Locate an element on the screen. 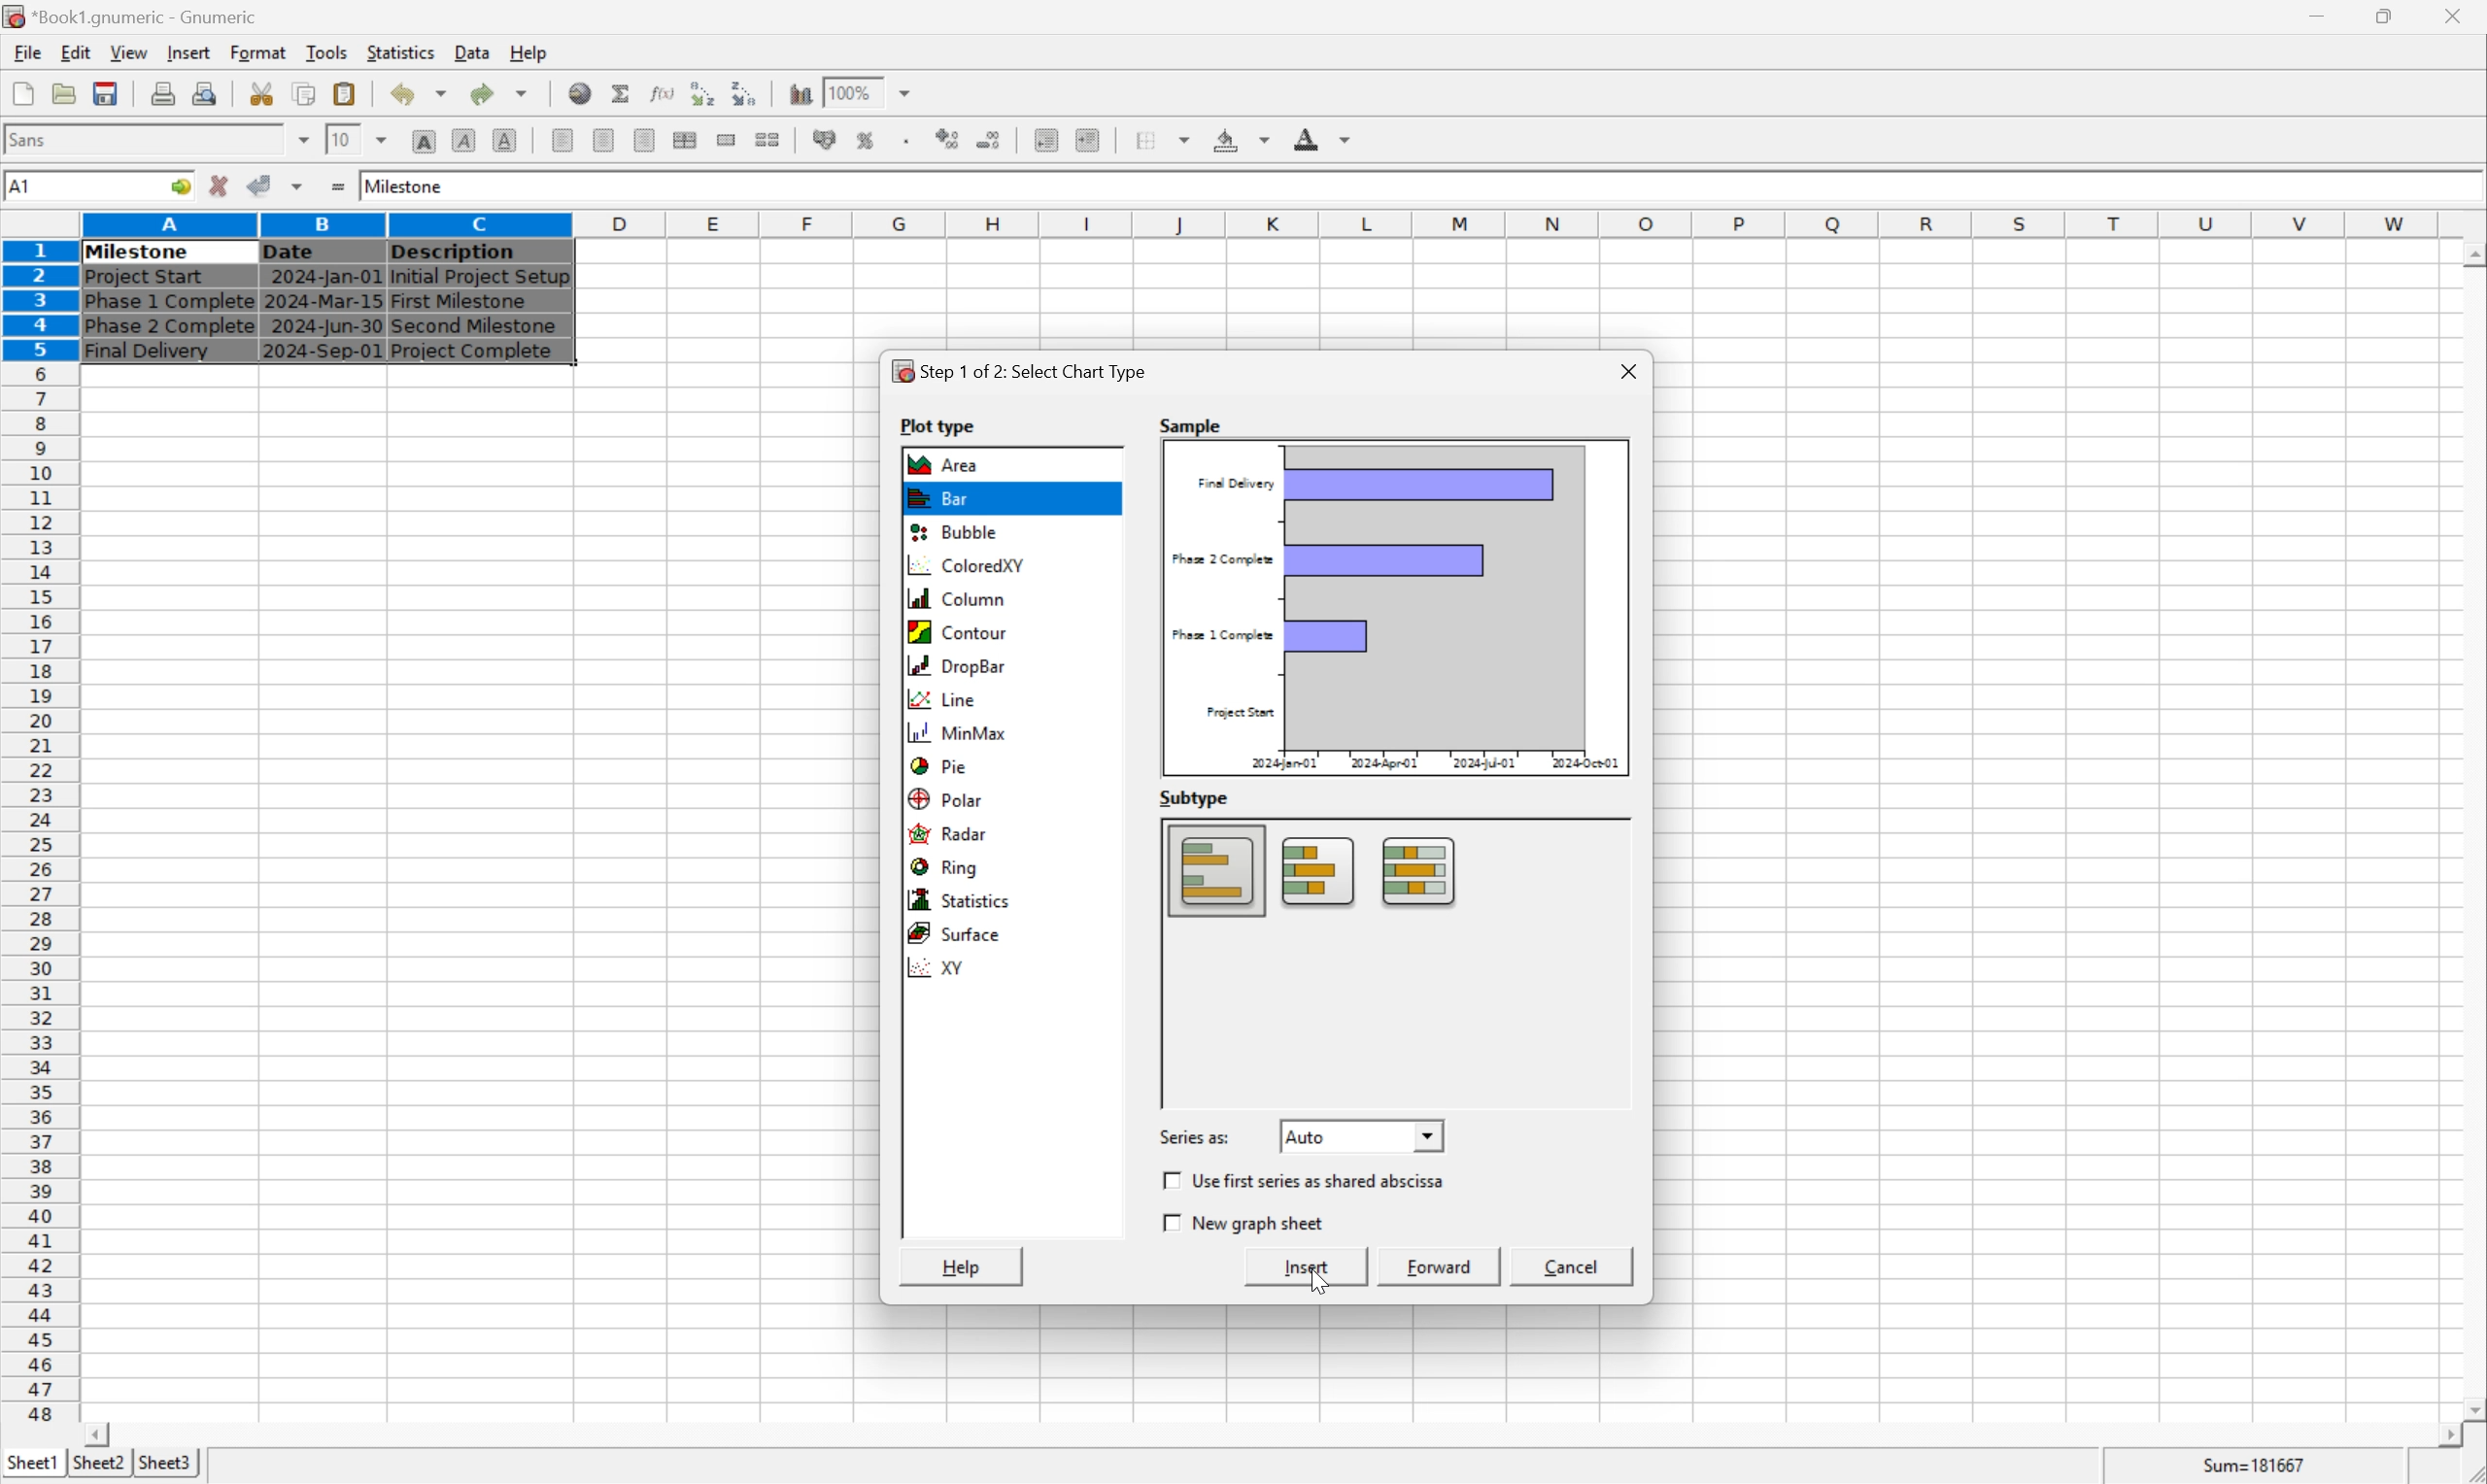 This screenshot has height=1484, width=2487. align left is located at coordinates (564, 141).